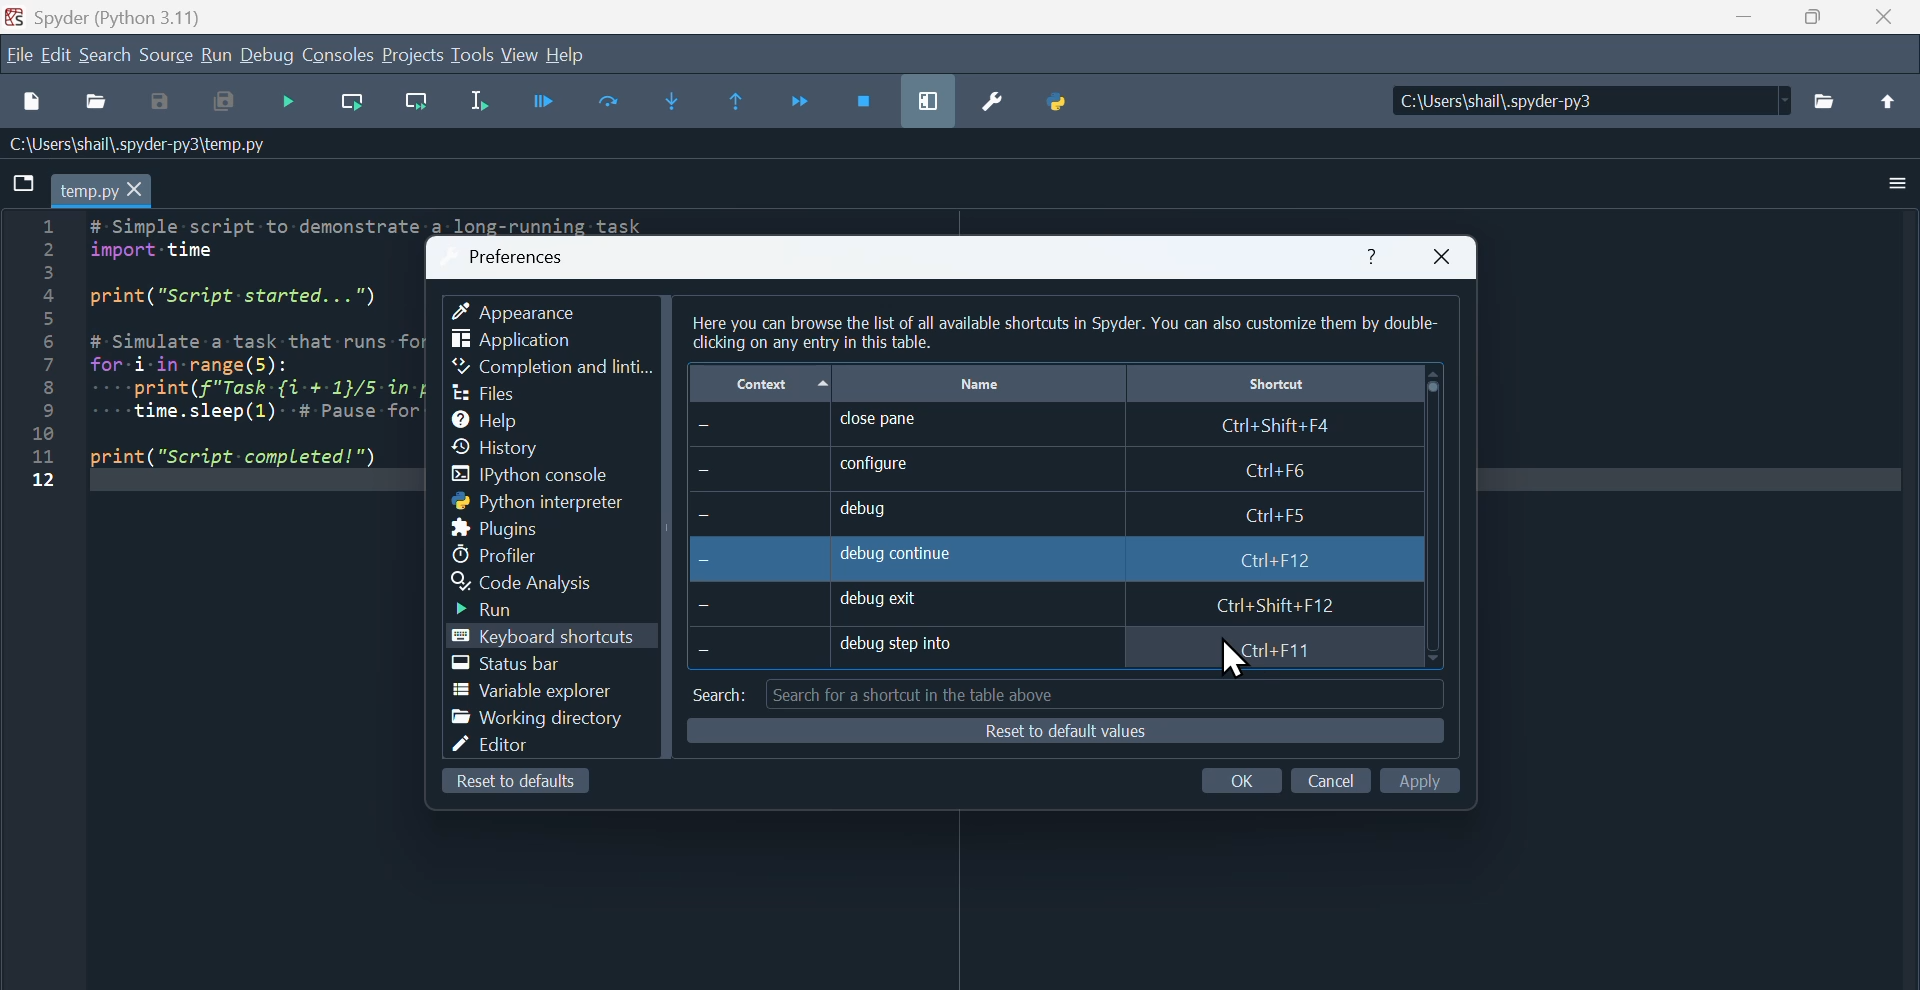  I want to click on debug step infio , so click(1029, 654).